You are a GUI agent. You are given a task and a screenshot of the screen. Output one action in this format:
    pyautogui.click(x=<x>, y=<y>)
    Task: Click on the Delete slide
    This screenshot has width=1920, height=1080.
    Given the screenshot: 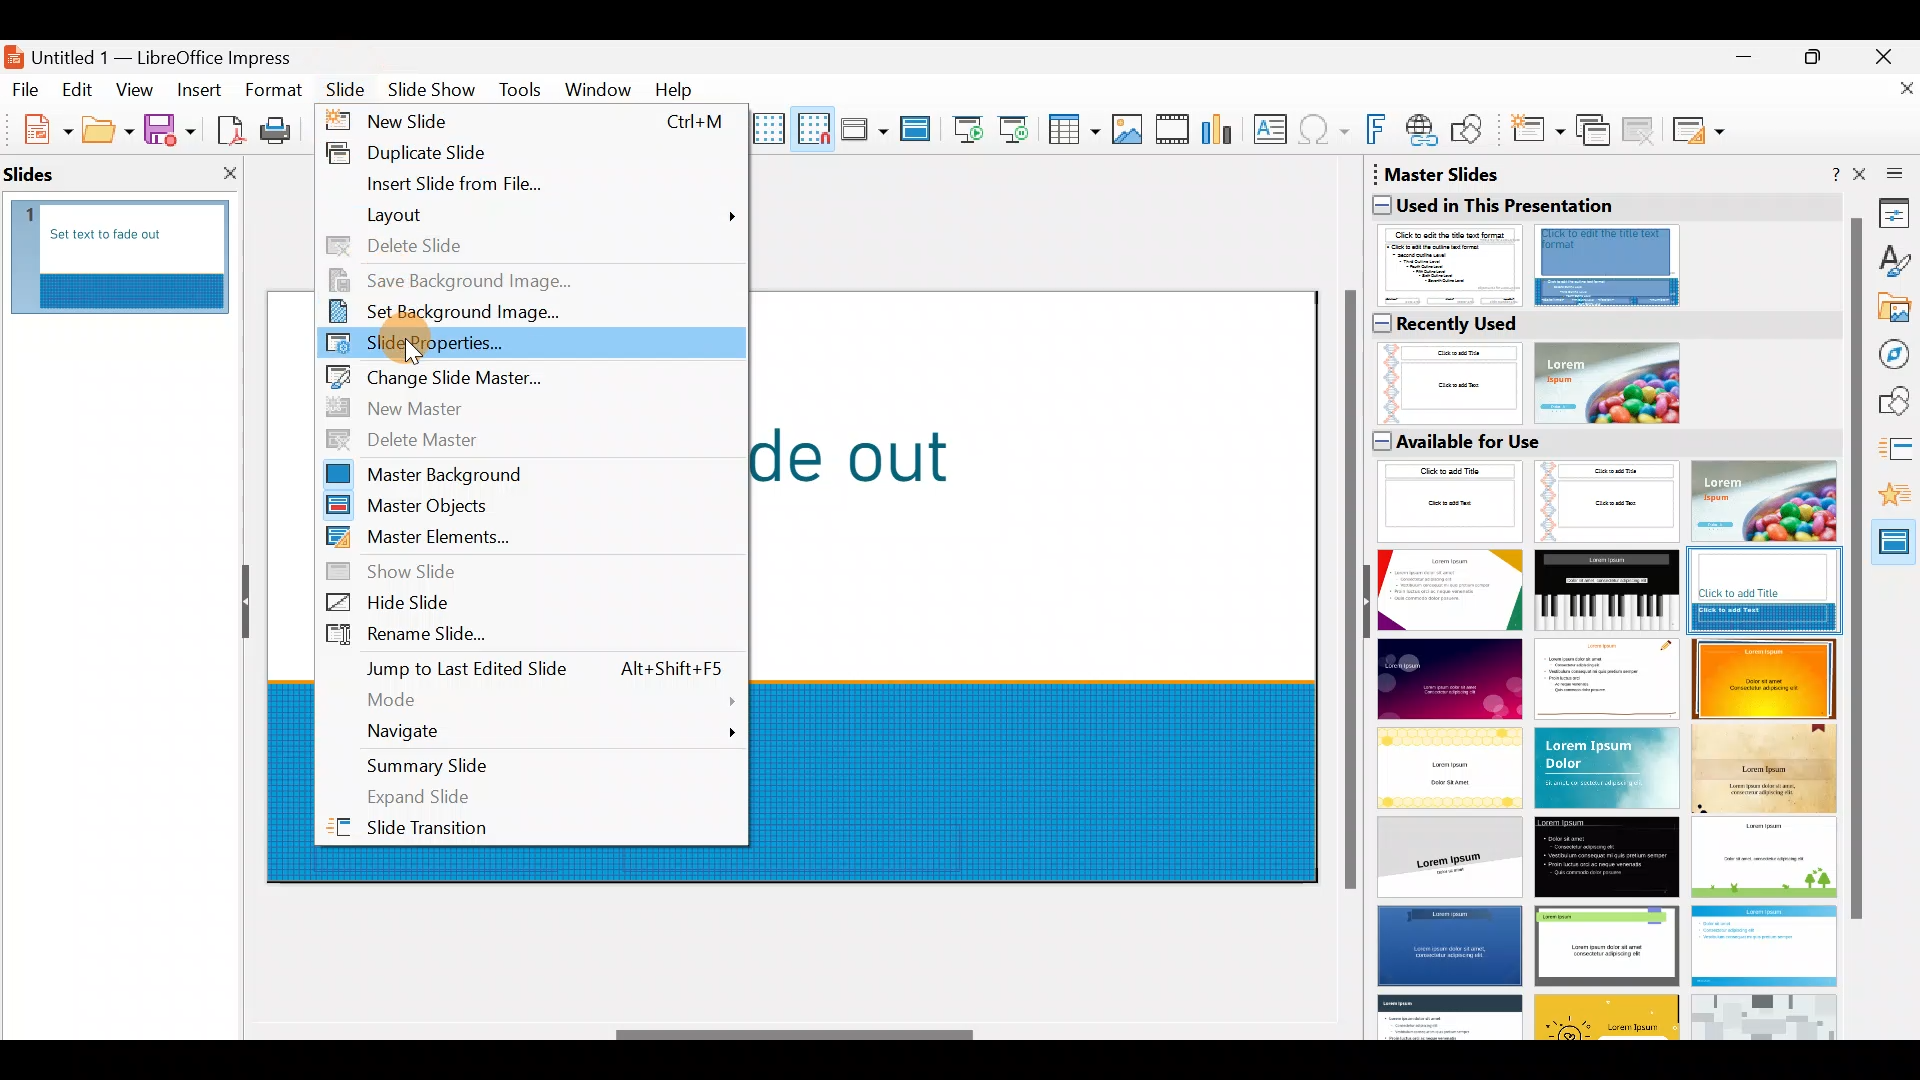 What is the action you would take?
    pyautogui.click(x=1642, y=129)
    